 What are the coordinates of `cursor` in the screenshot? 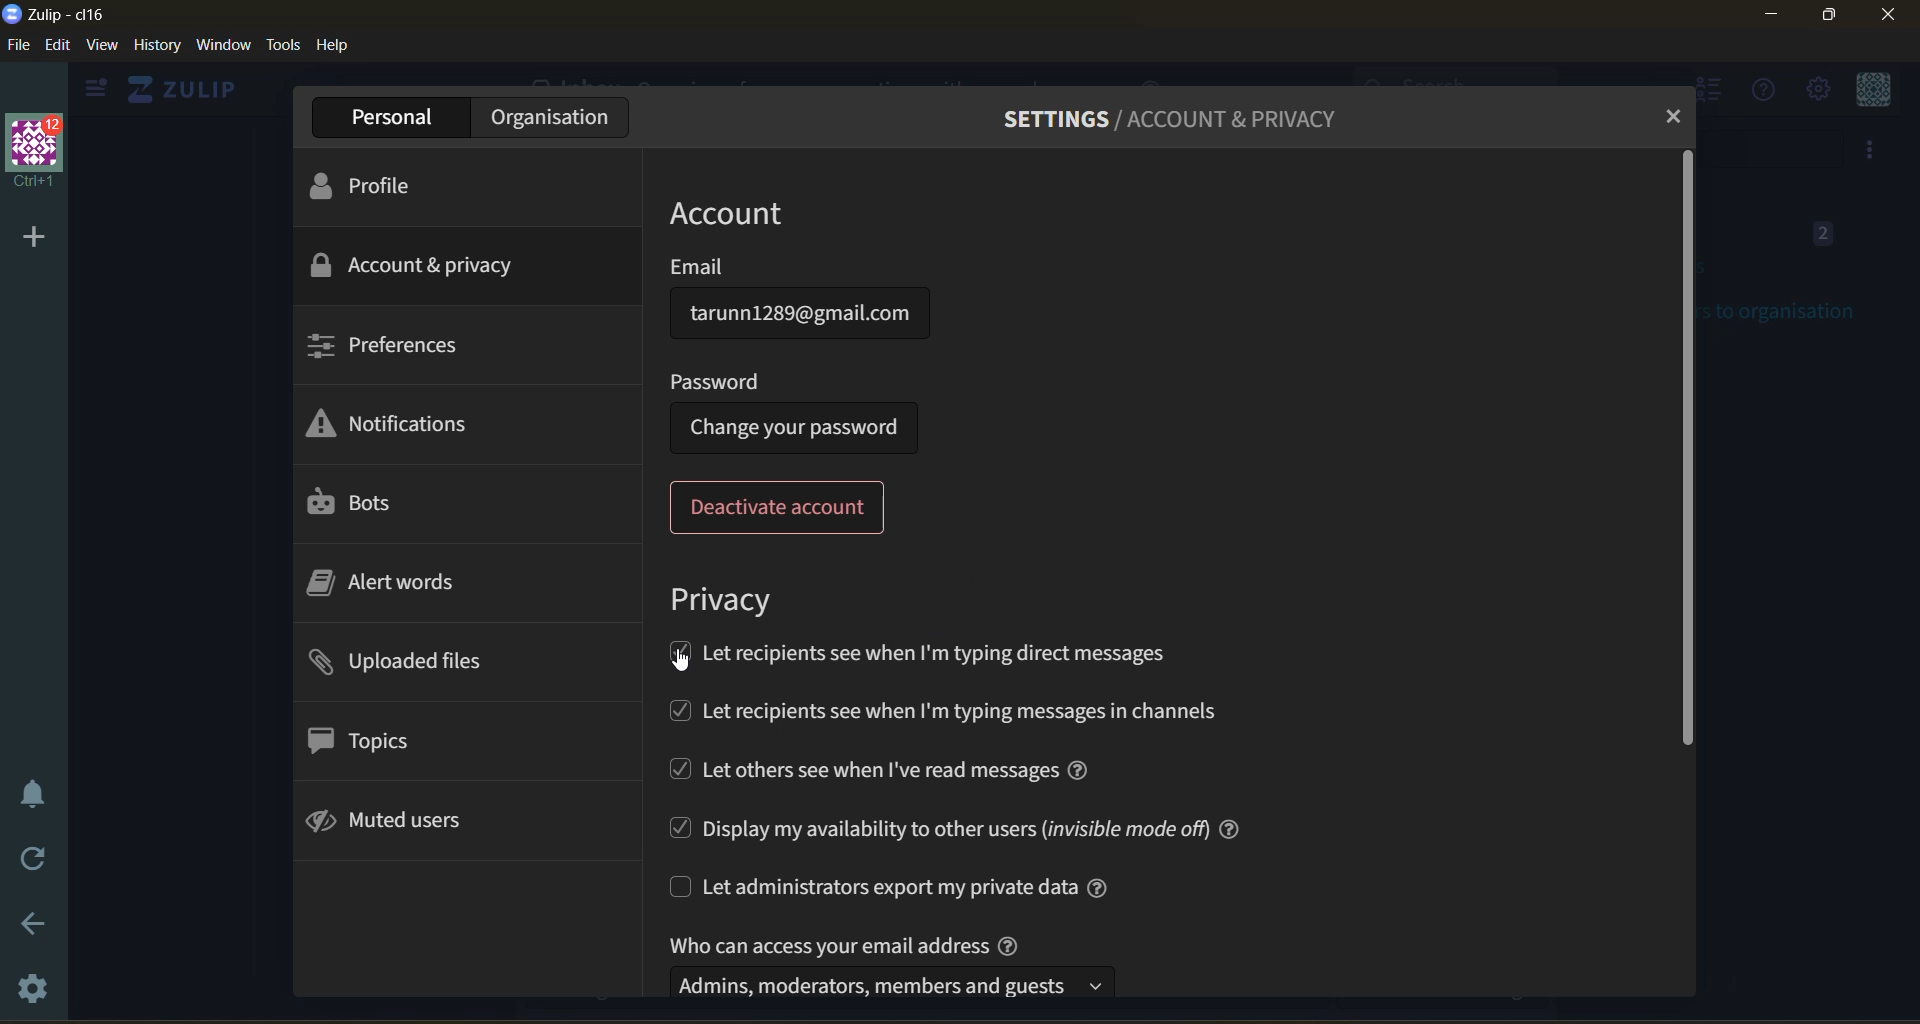 It's located at (688, 668).